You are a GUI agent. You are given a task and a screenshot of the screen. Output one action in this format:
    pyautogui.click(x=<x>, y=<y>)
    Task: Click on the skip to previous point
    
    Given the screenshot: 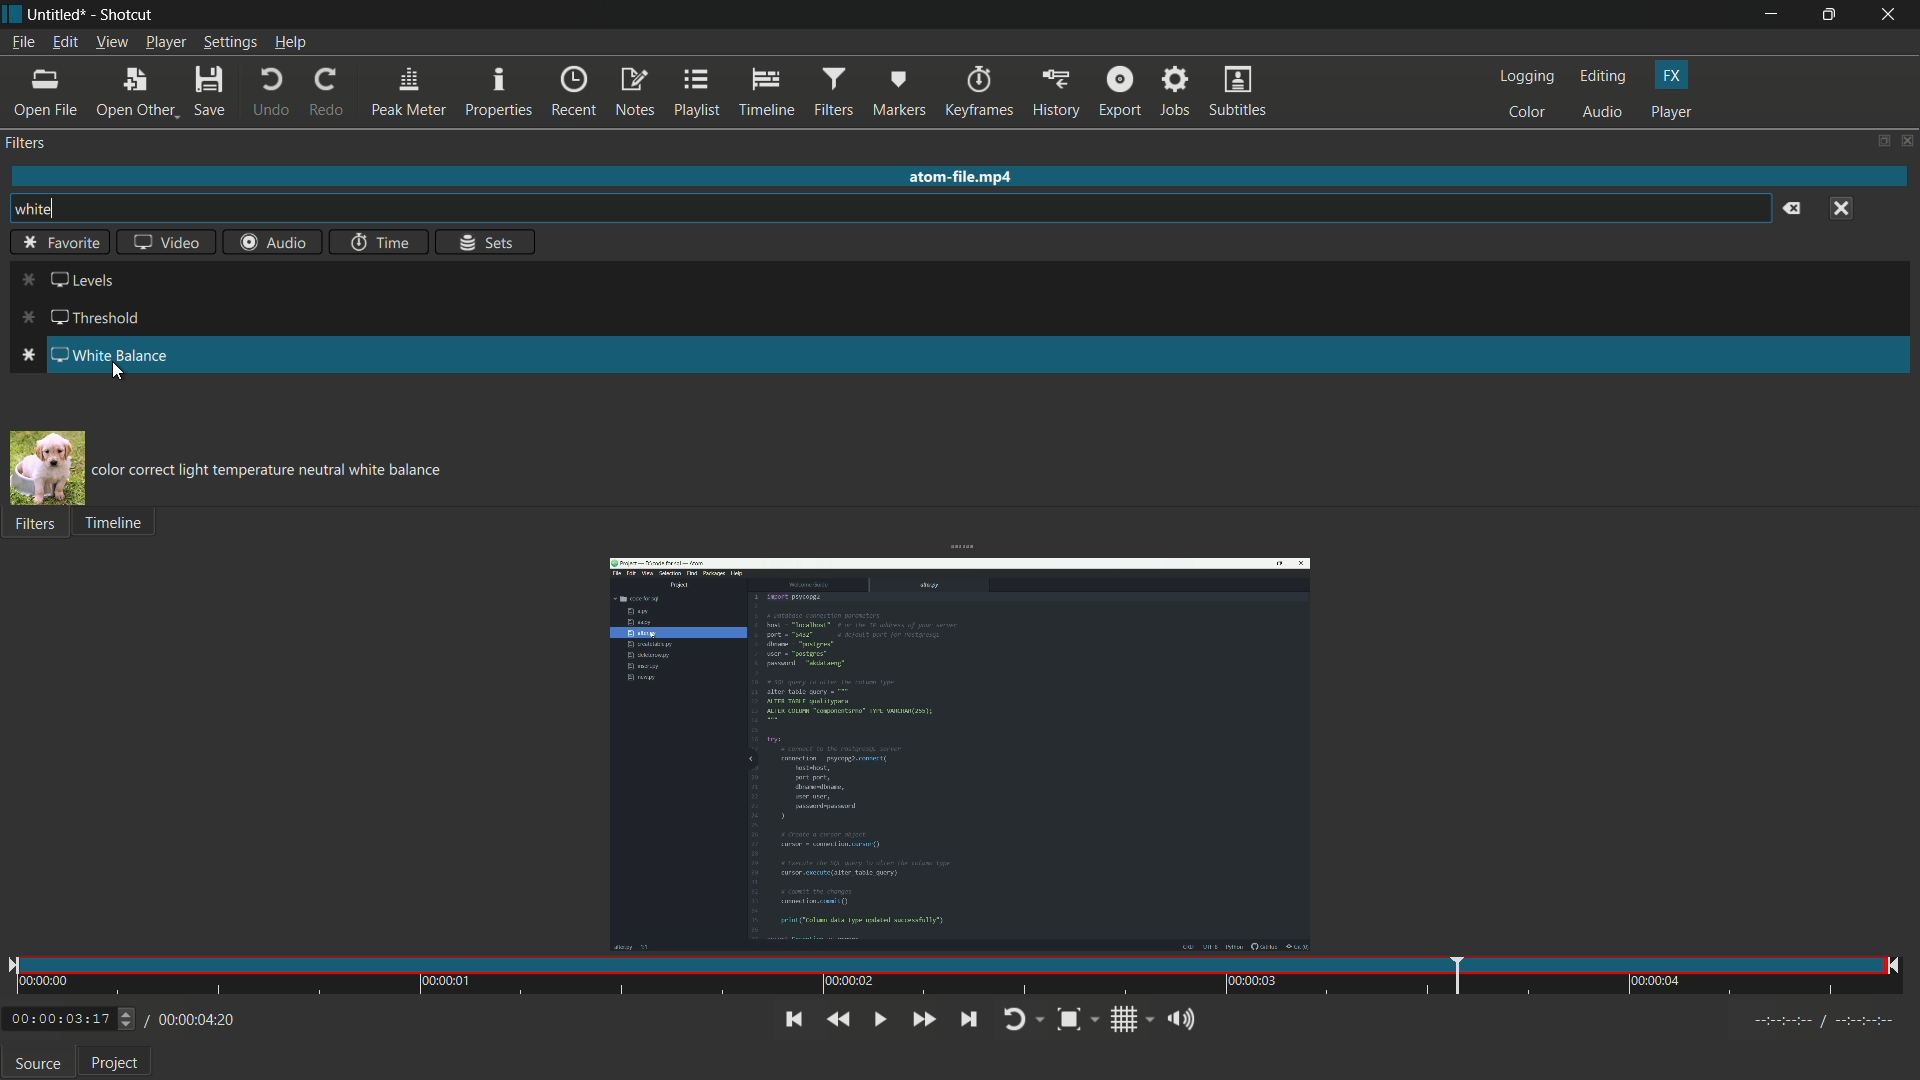 What is the action you would take?
    pyautogui.click(x=790, y=1018)
    